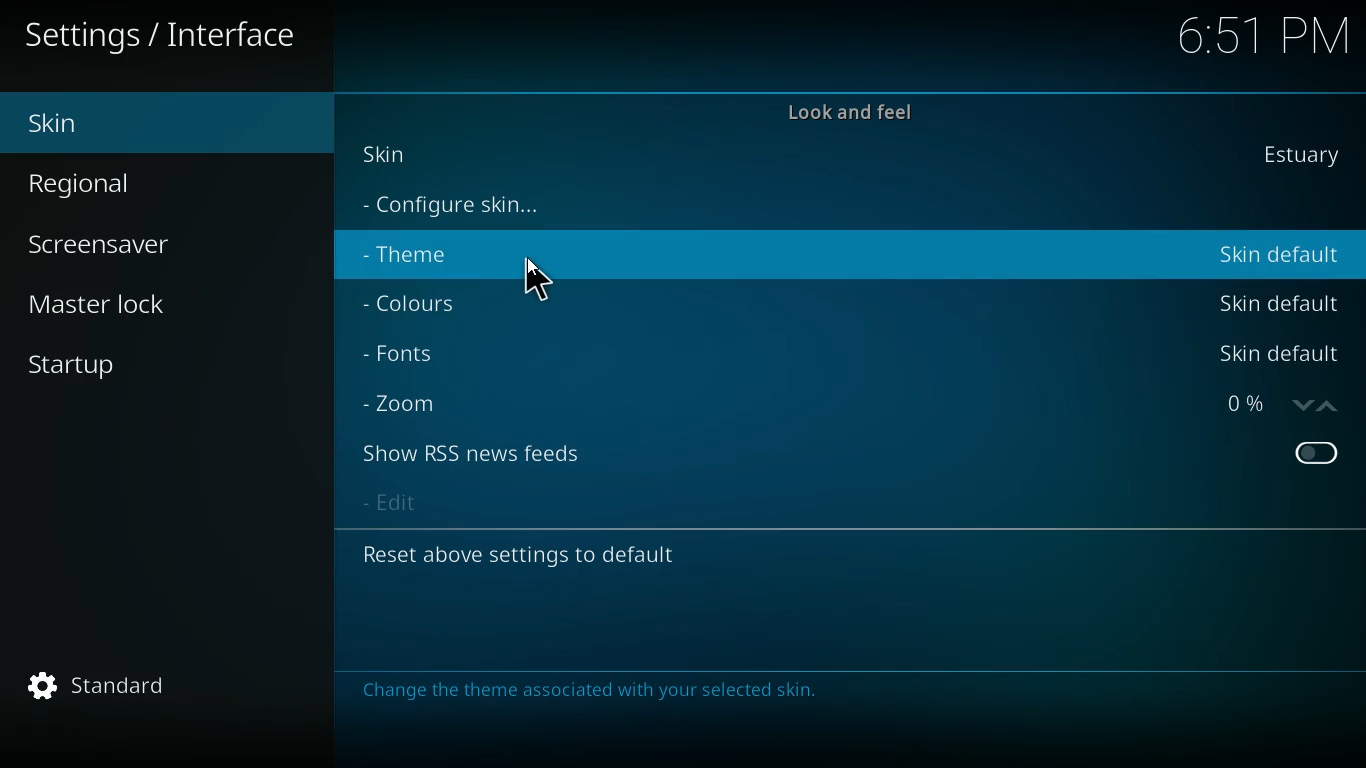 The image size is (1366, 768). Describe the element at coordinates (1284, 256) in the screenshot. I see `skin default` at that location.